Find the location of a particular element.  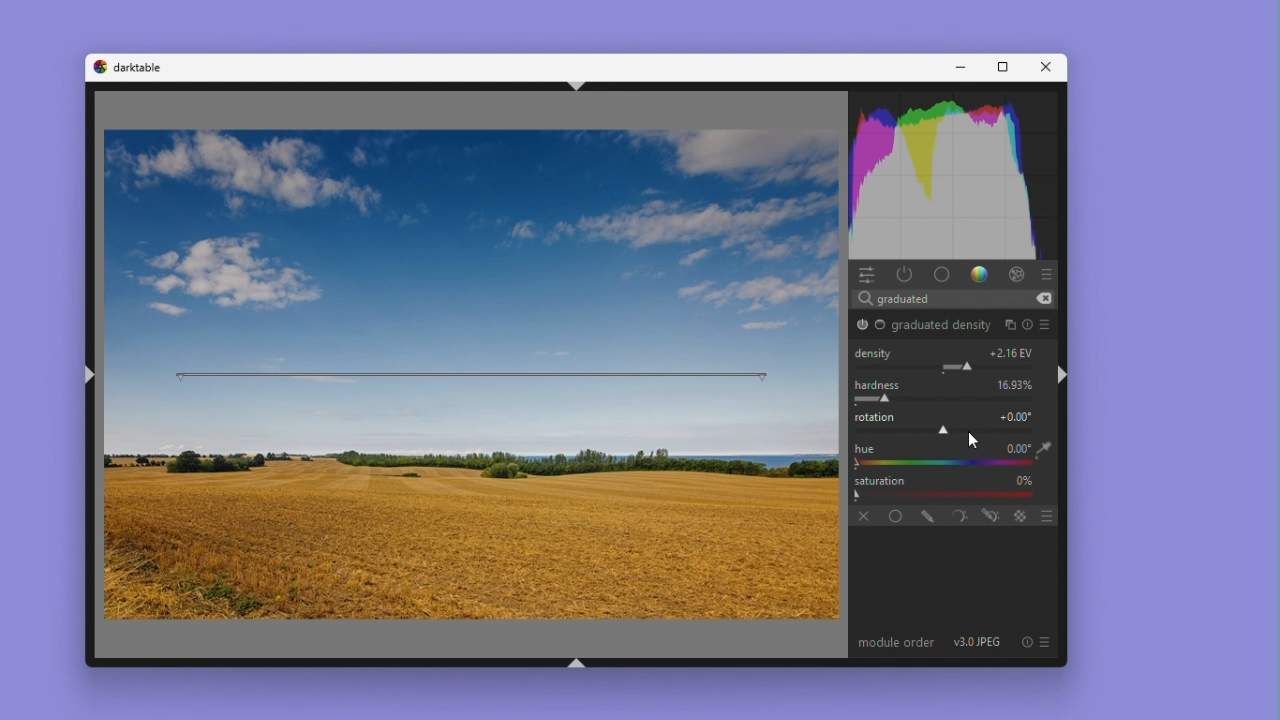

parametric mask is located at coordinates (956, 516).